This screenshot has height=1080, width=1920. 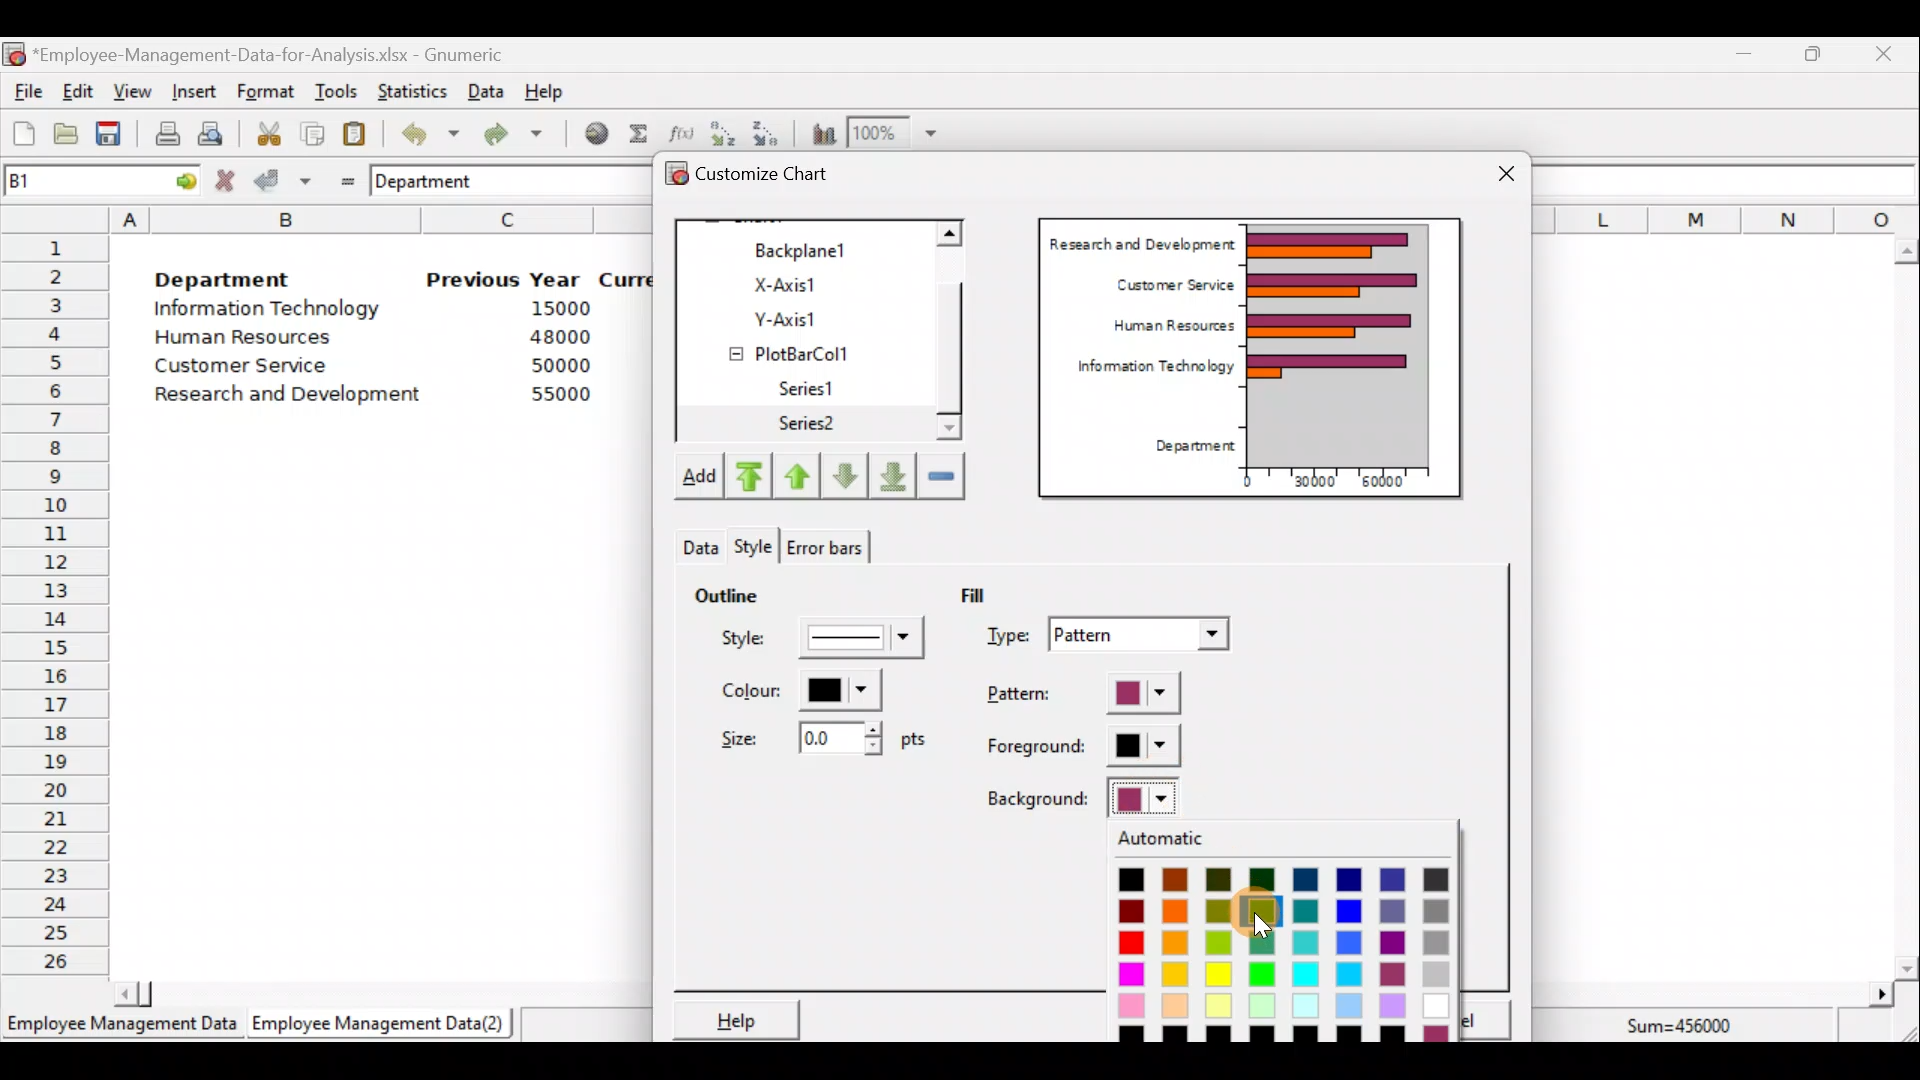 What do you see at coordinates (807, 351) in the screenshot?
I see `PlotBarCol1` at bounding box center [807, 351].